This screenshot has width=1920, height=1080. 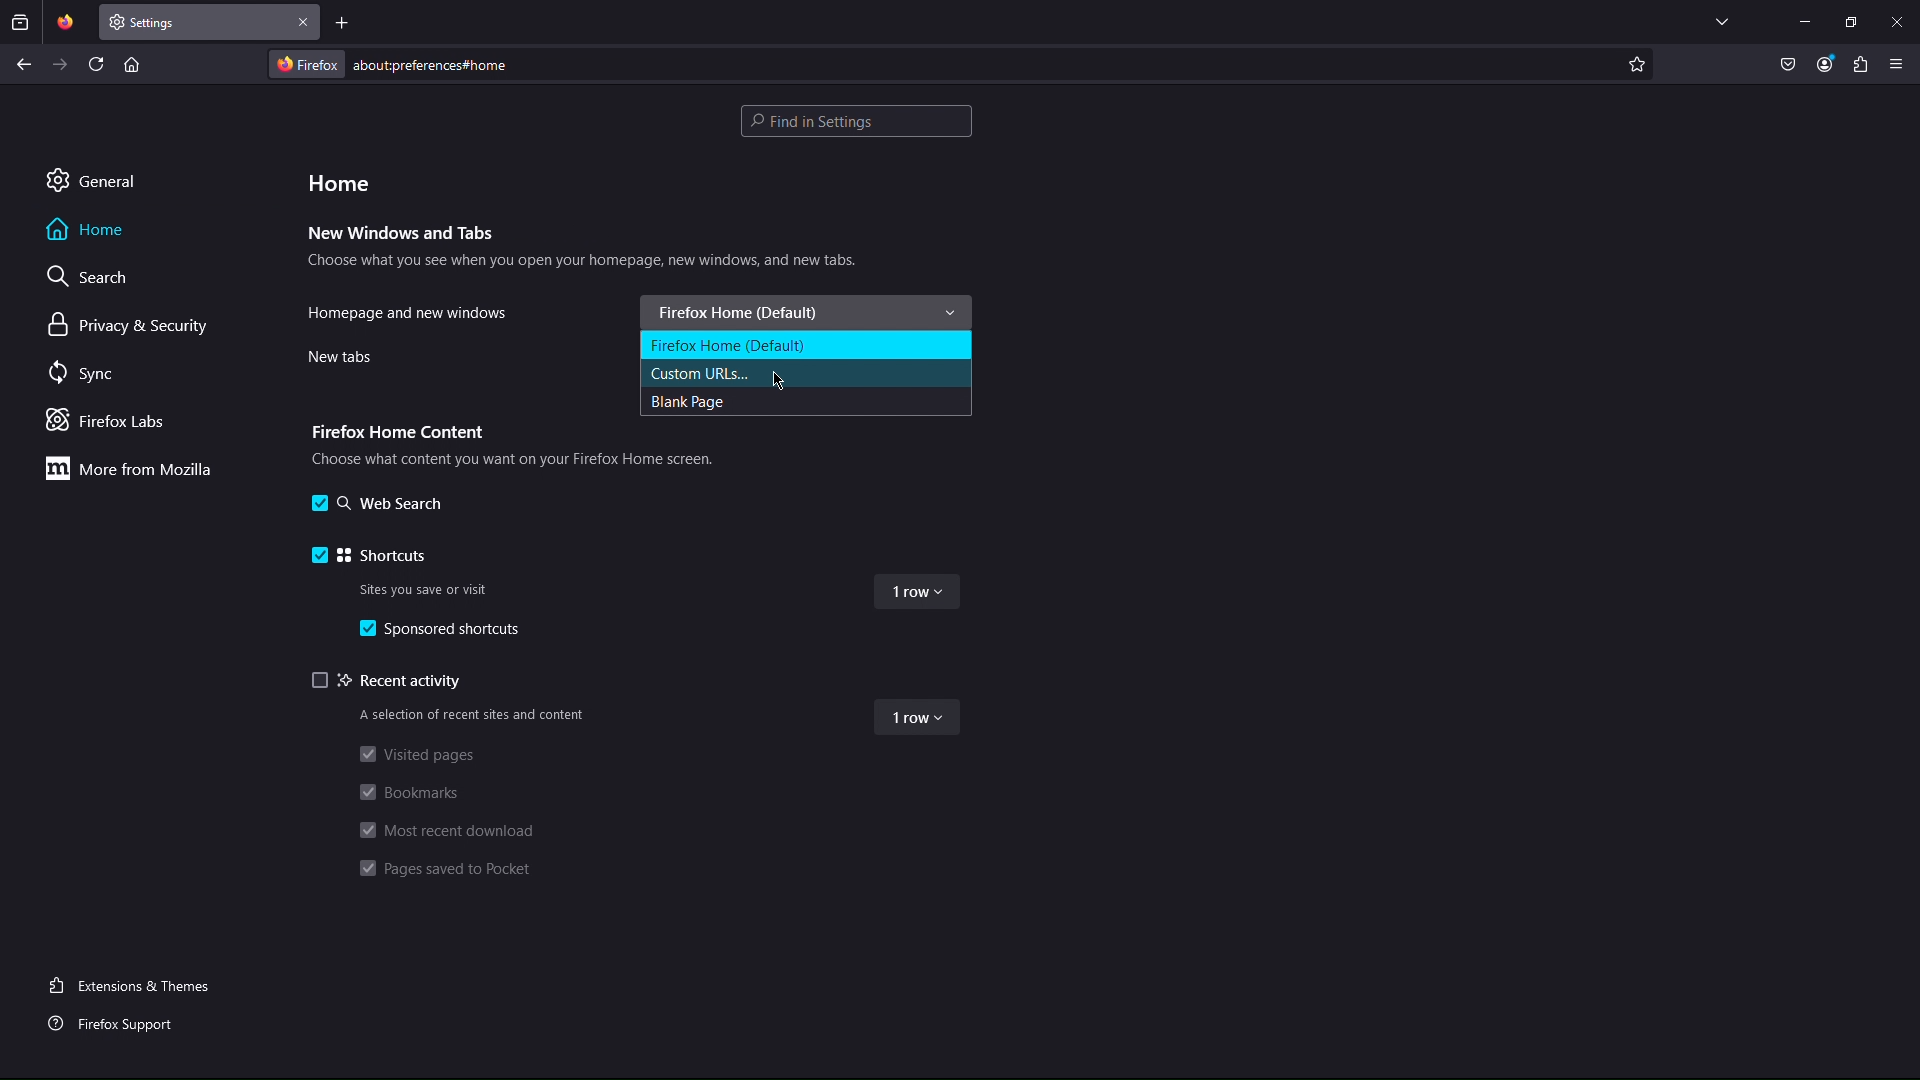 I want to click on Refresh, so click(x=97, y=63).